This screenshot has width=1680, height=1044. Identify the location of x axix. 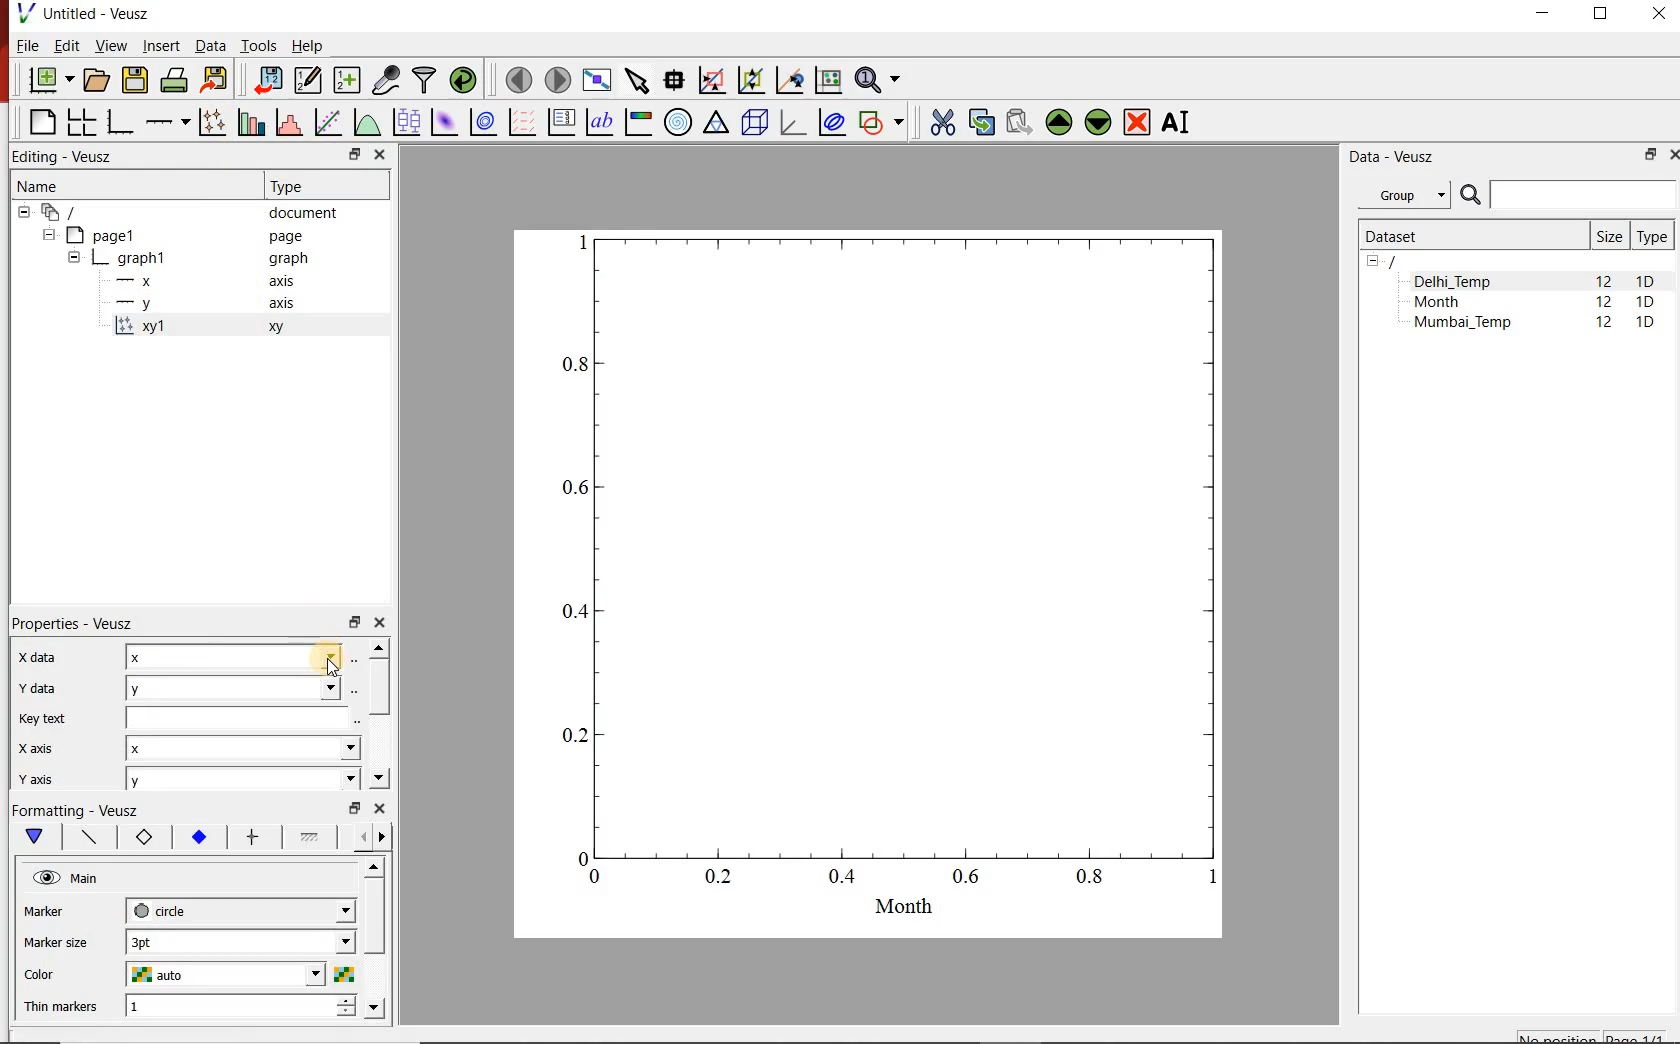
(31, 746).